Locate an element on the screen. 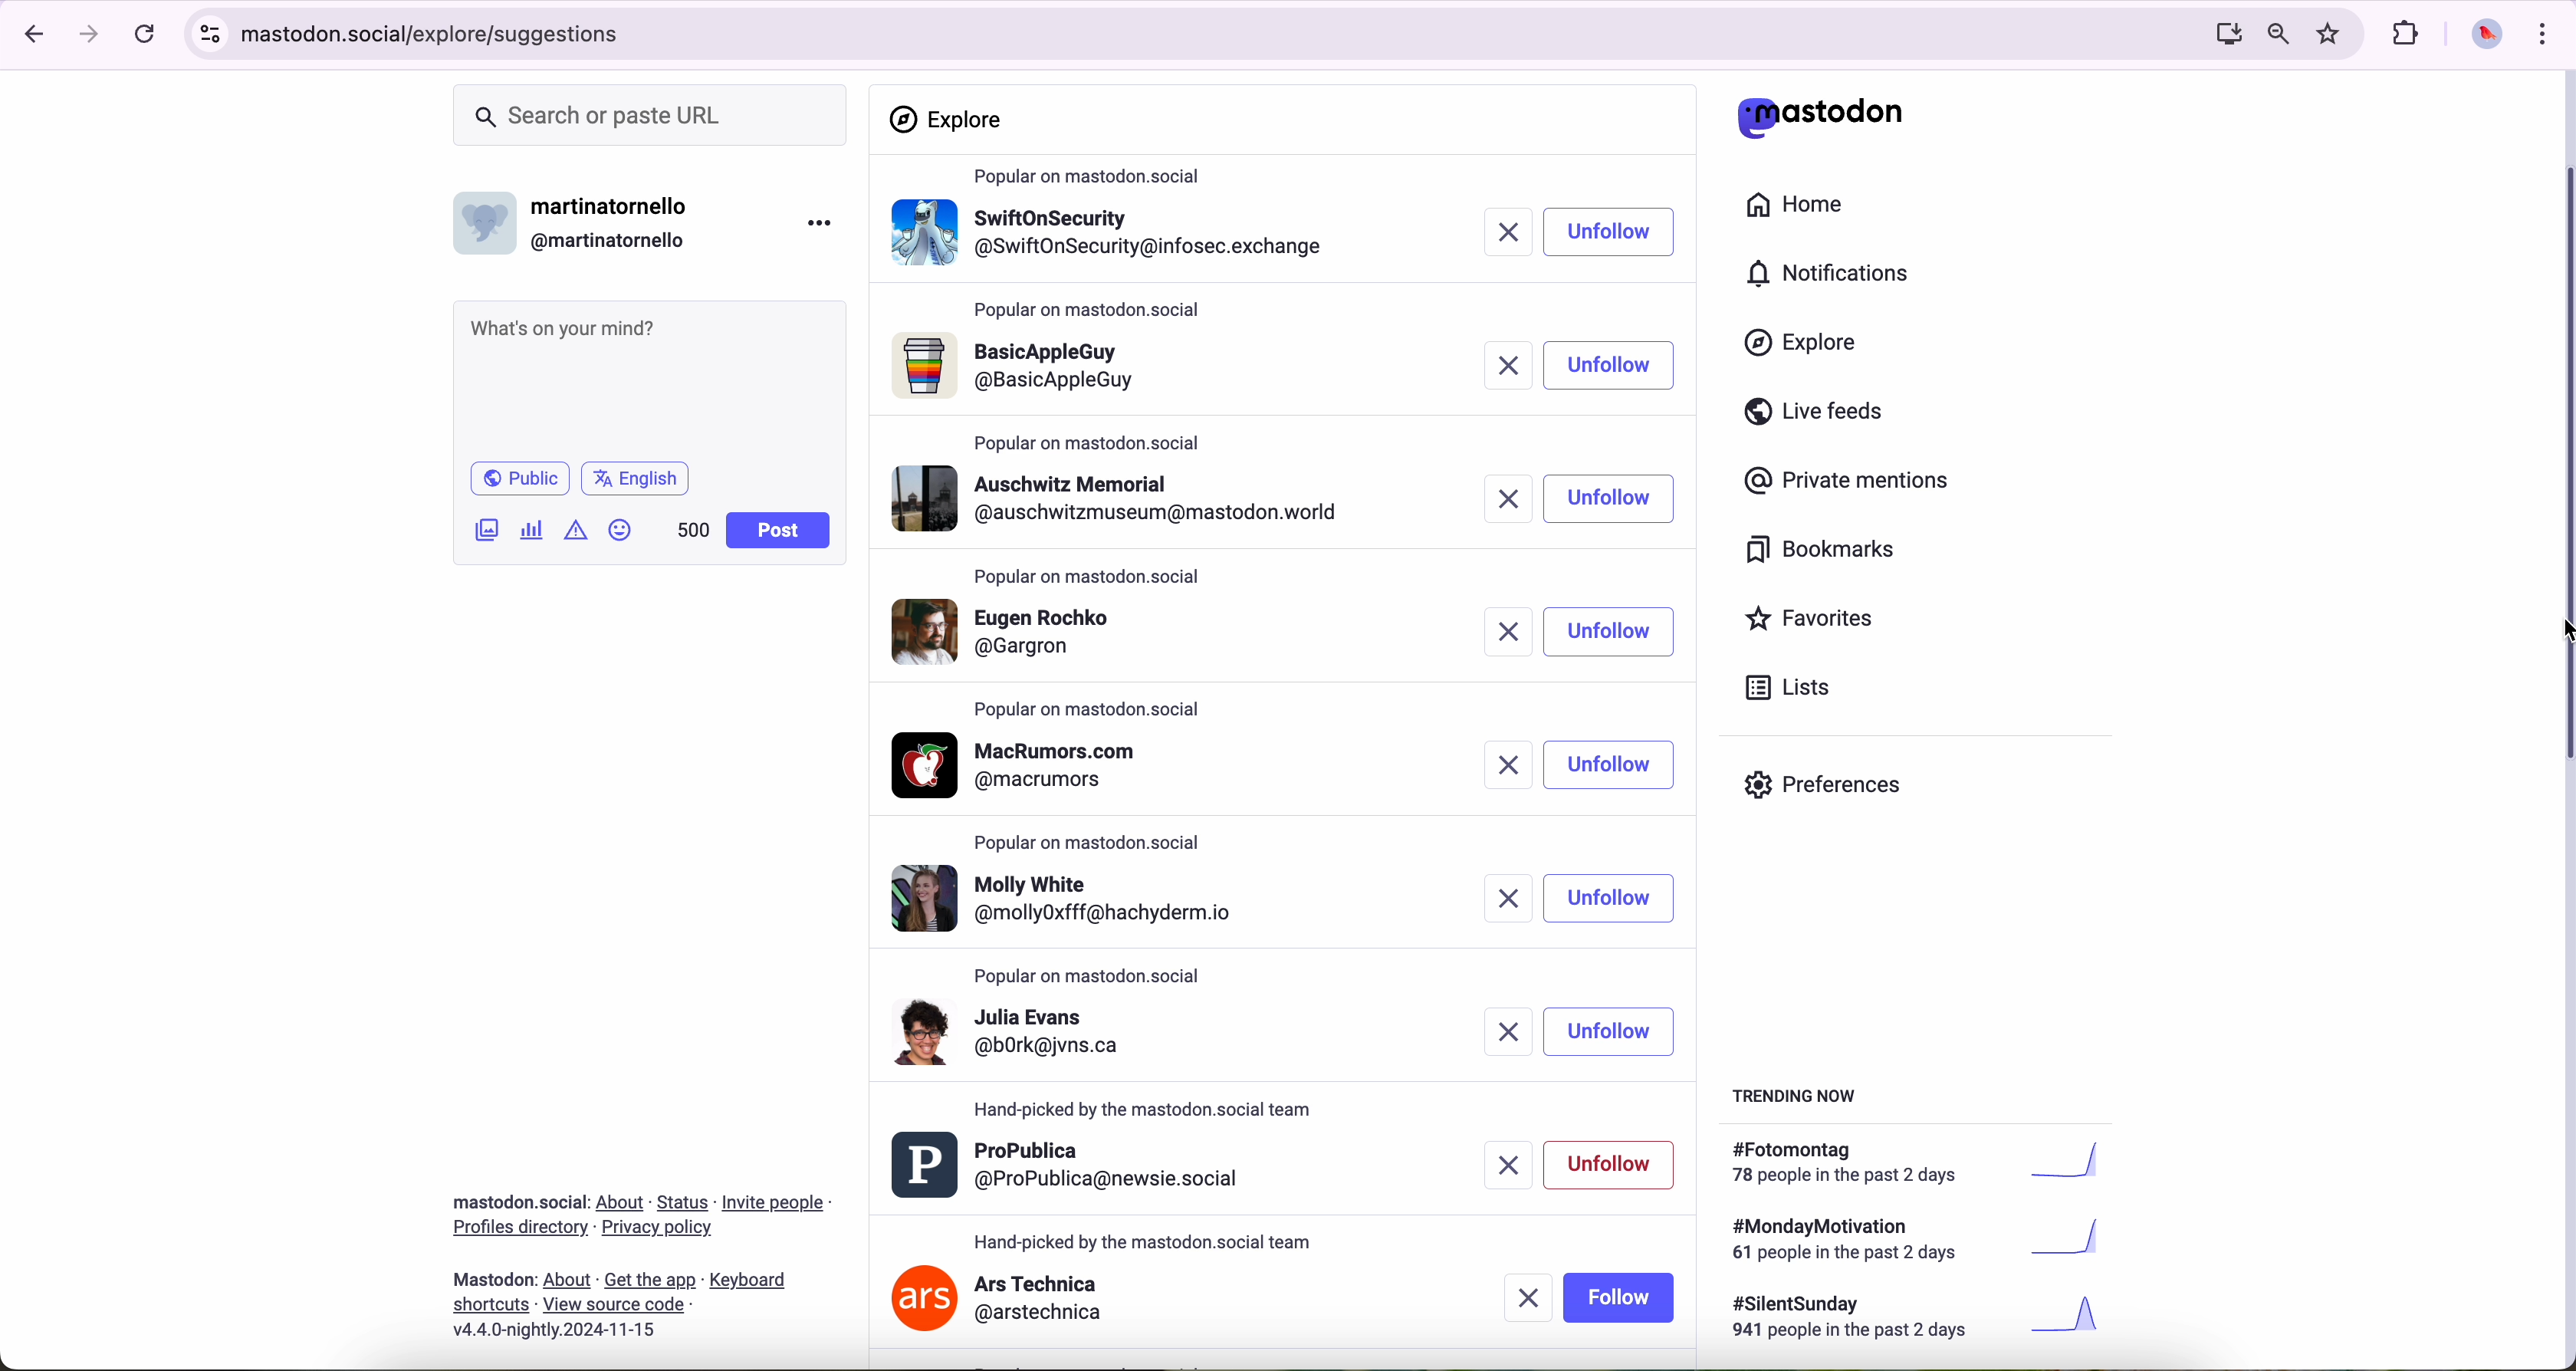 The image size is (2576, 1371). unfollow is located at coordinates (1608, 634).